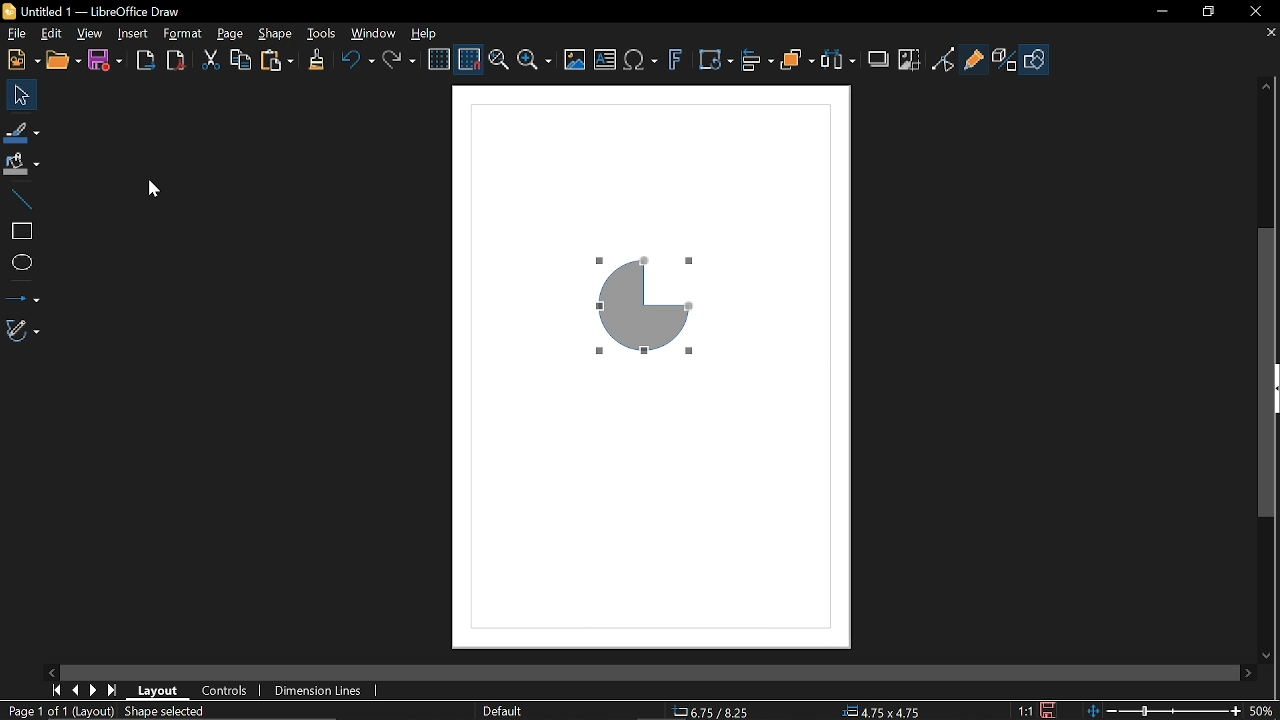 The image size is (1280, 720). Describe the element at coordinates (470, 61) in the screenshot. I see `Snap to grid` at that location.